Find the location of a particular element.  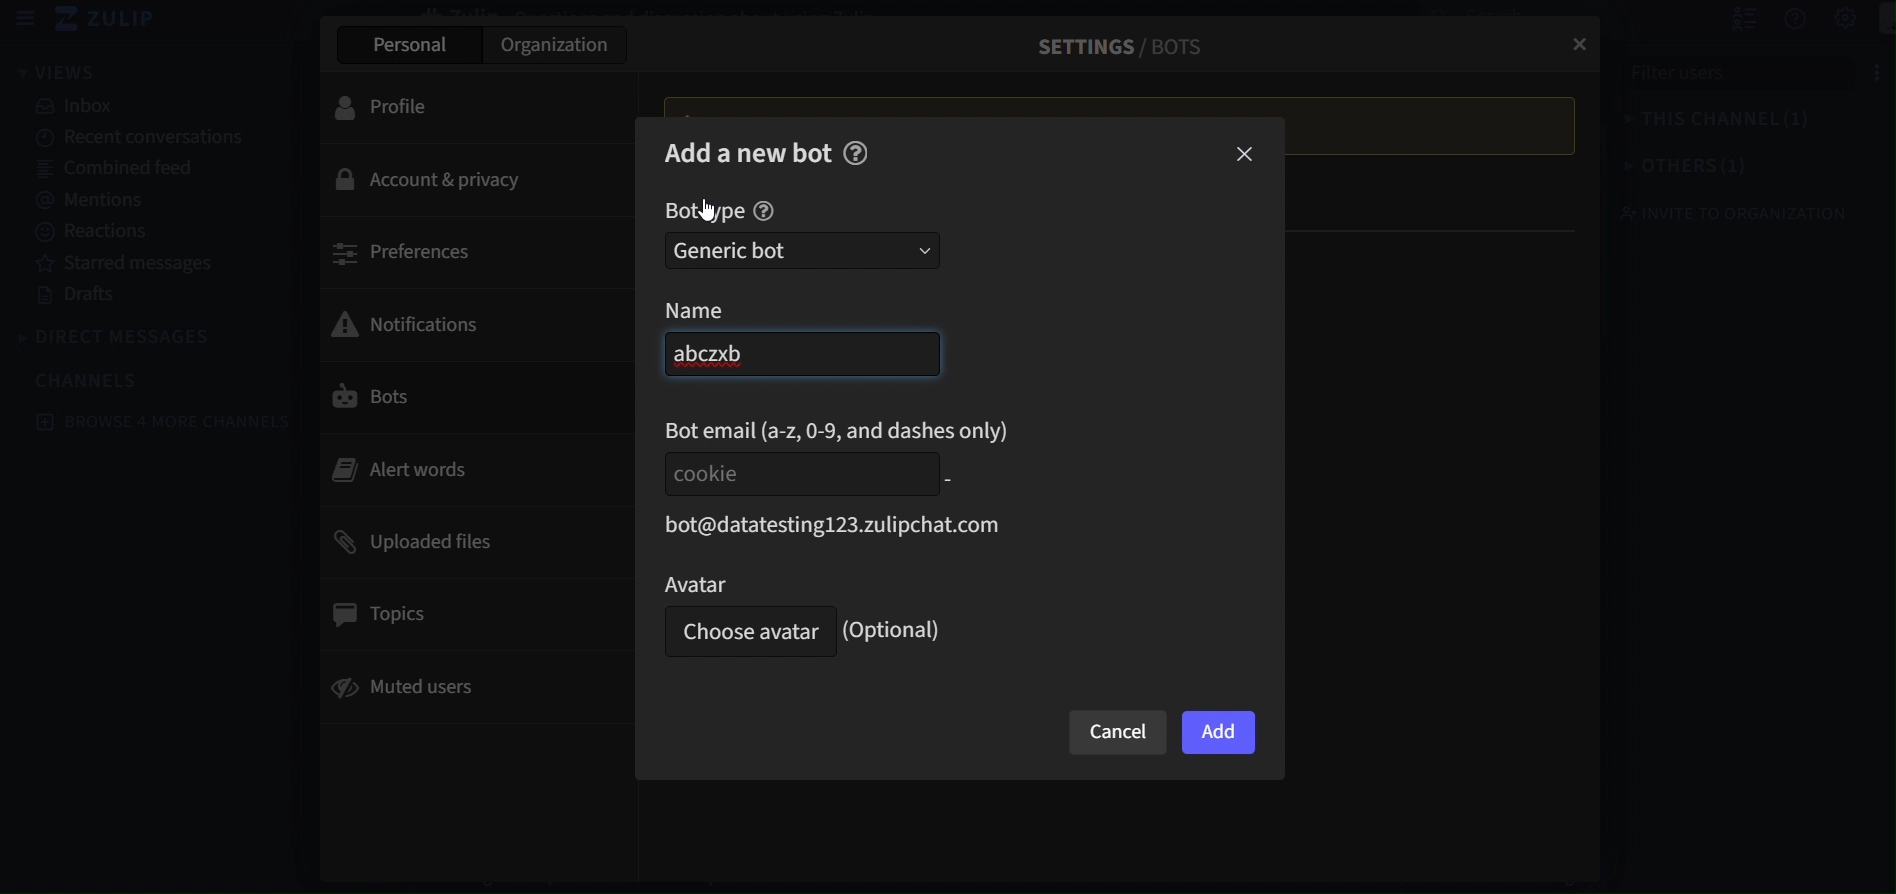

filter users is located at coordinates (1731, 79).